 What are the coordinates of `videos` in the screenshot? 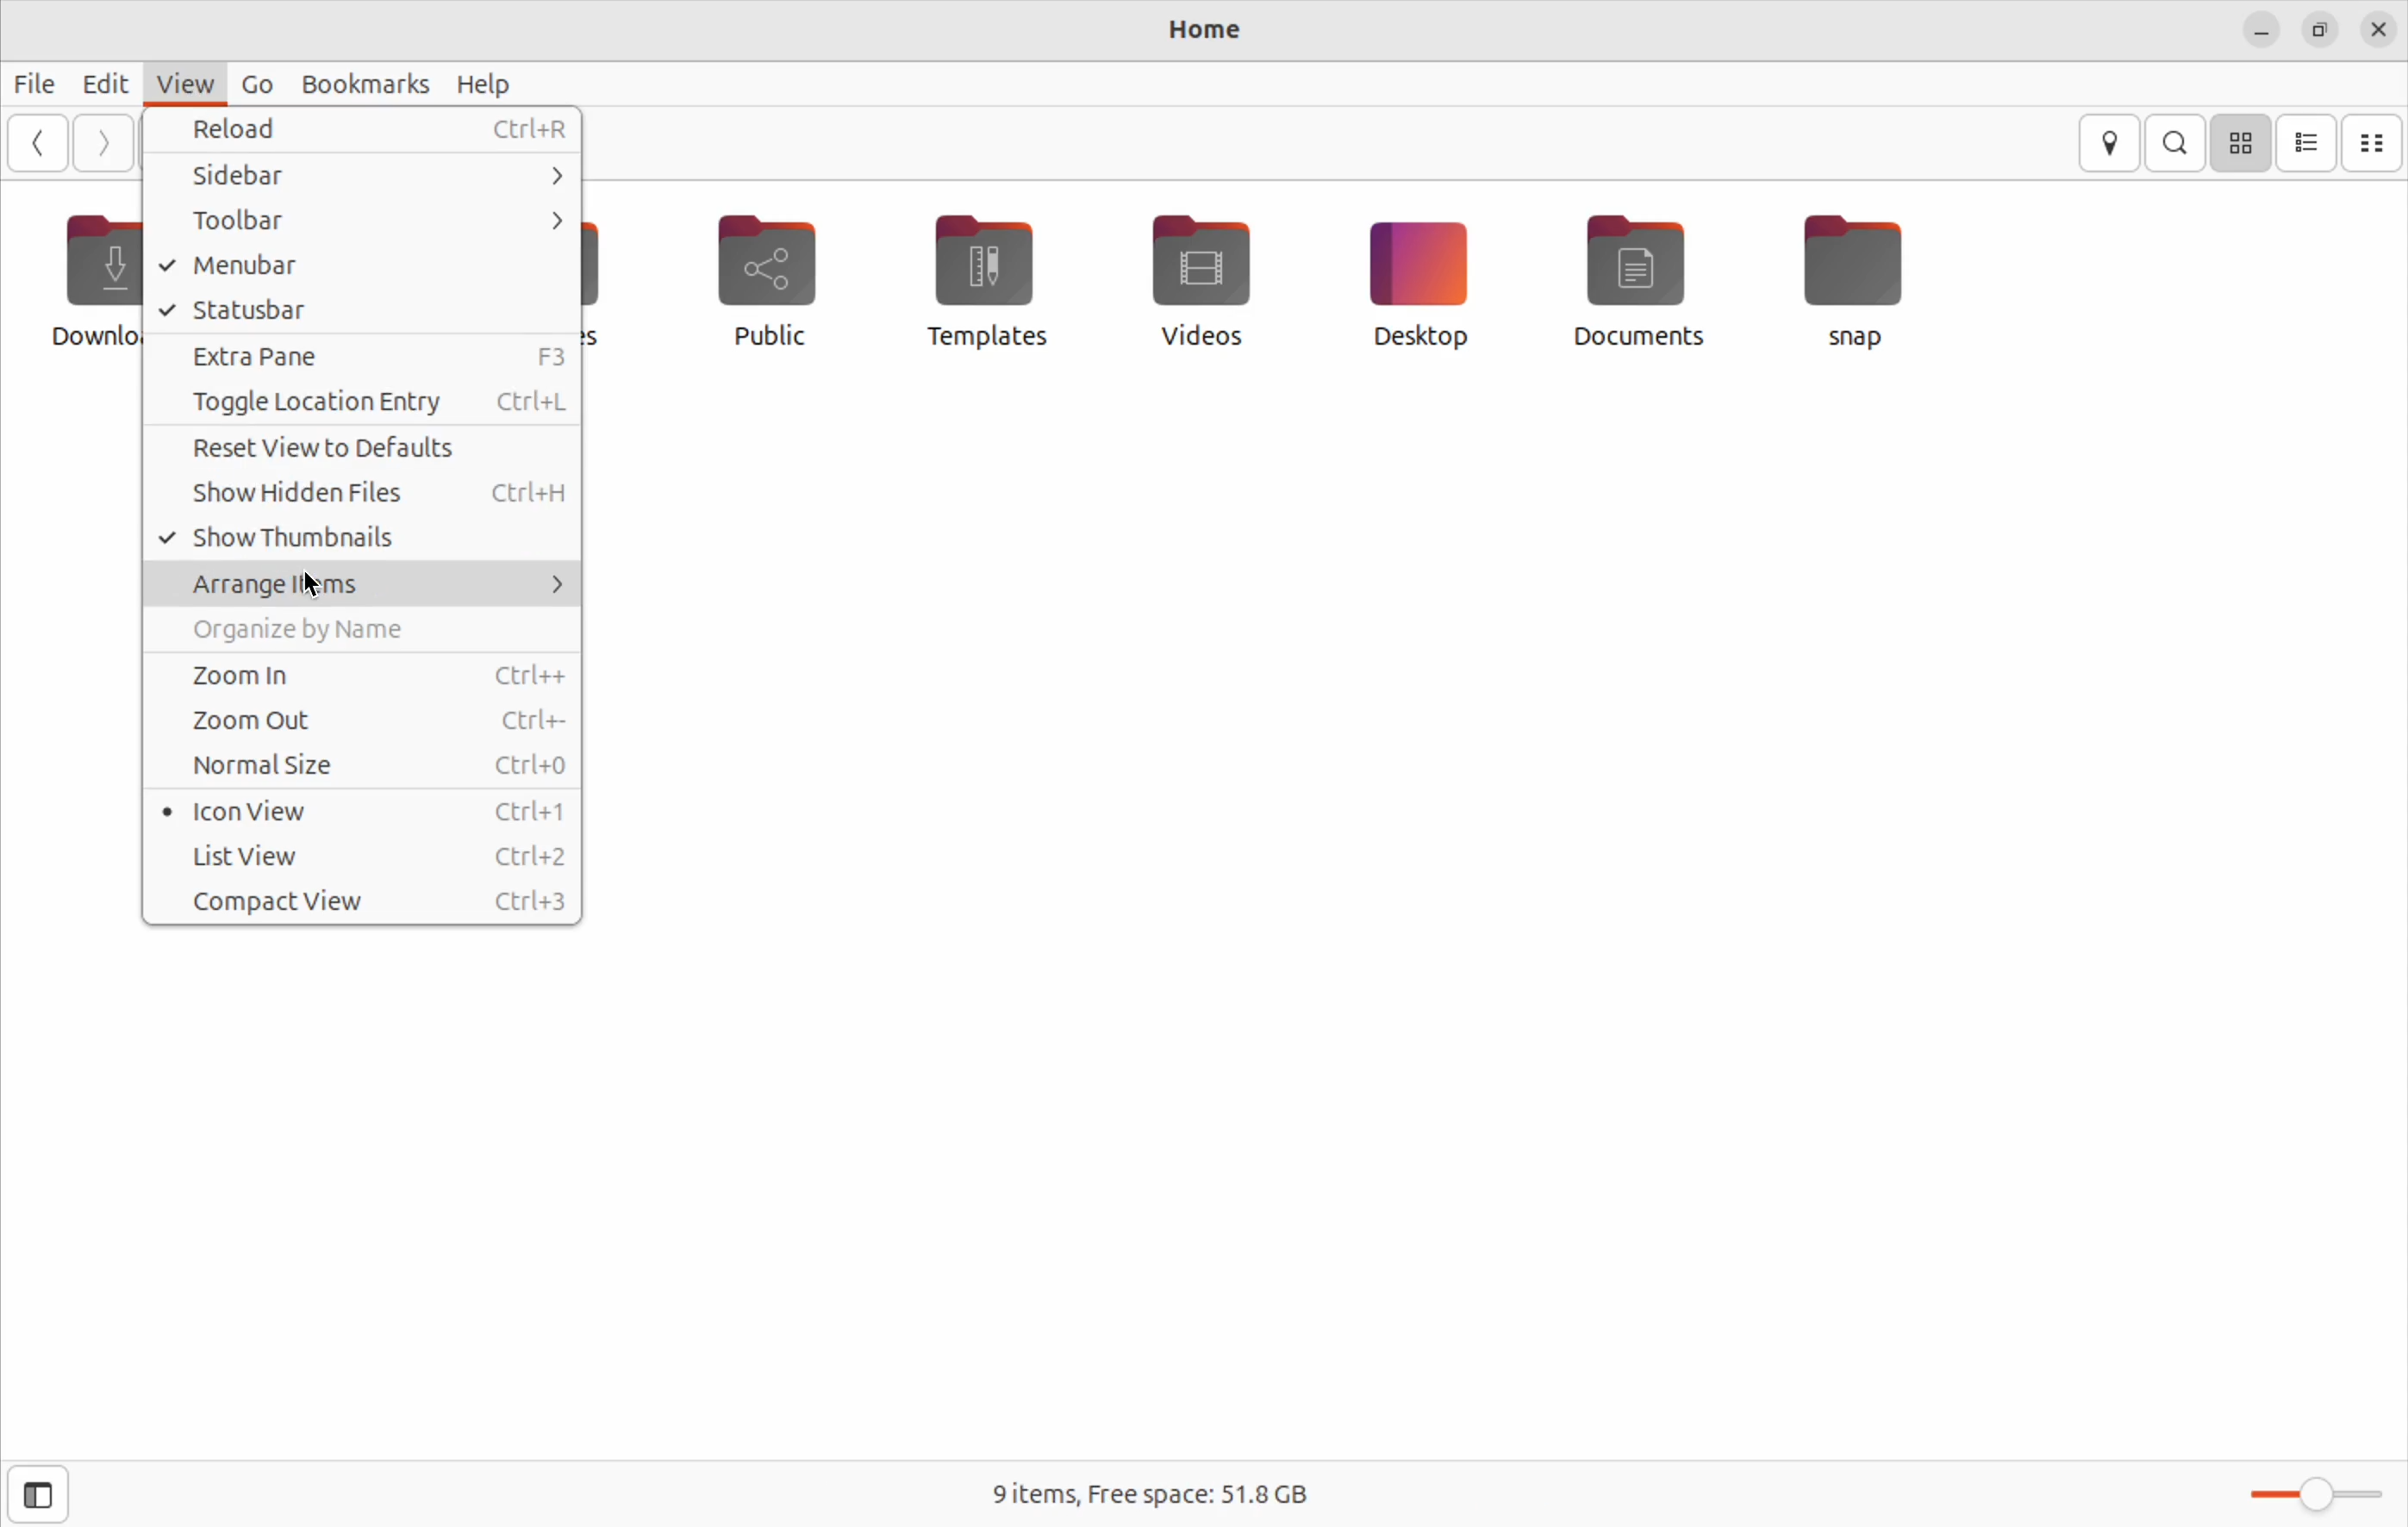 It's located at (1200, 275).